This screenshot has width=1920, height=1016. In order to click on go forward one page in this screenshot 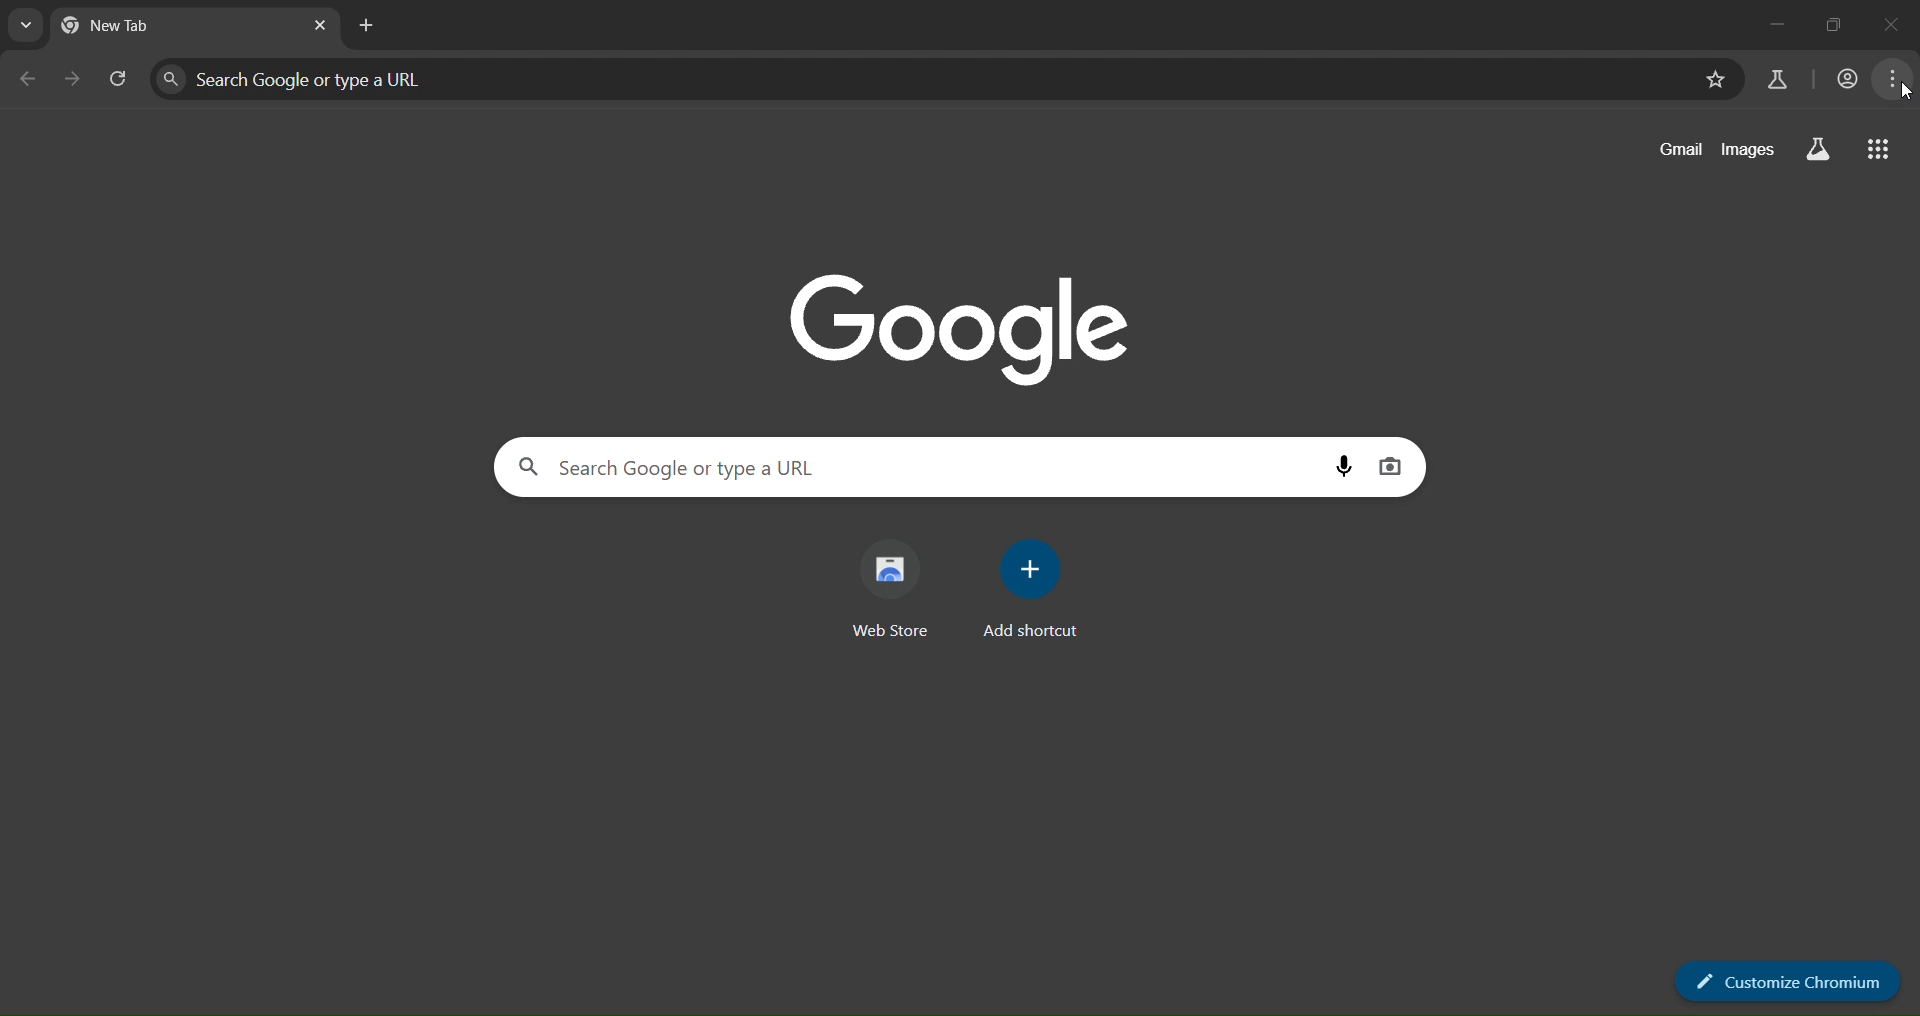, I will do `click(76, 81)`.